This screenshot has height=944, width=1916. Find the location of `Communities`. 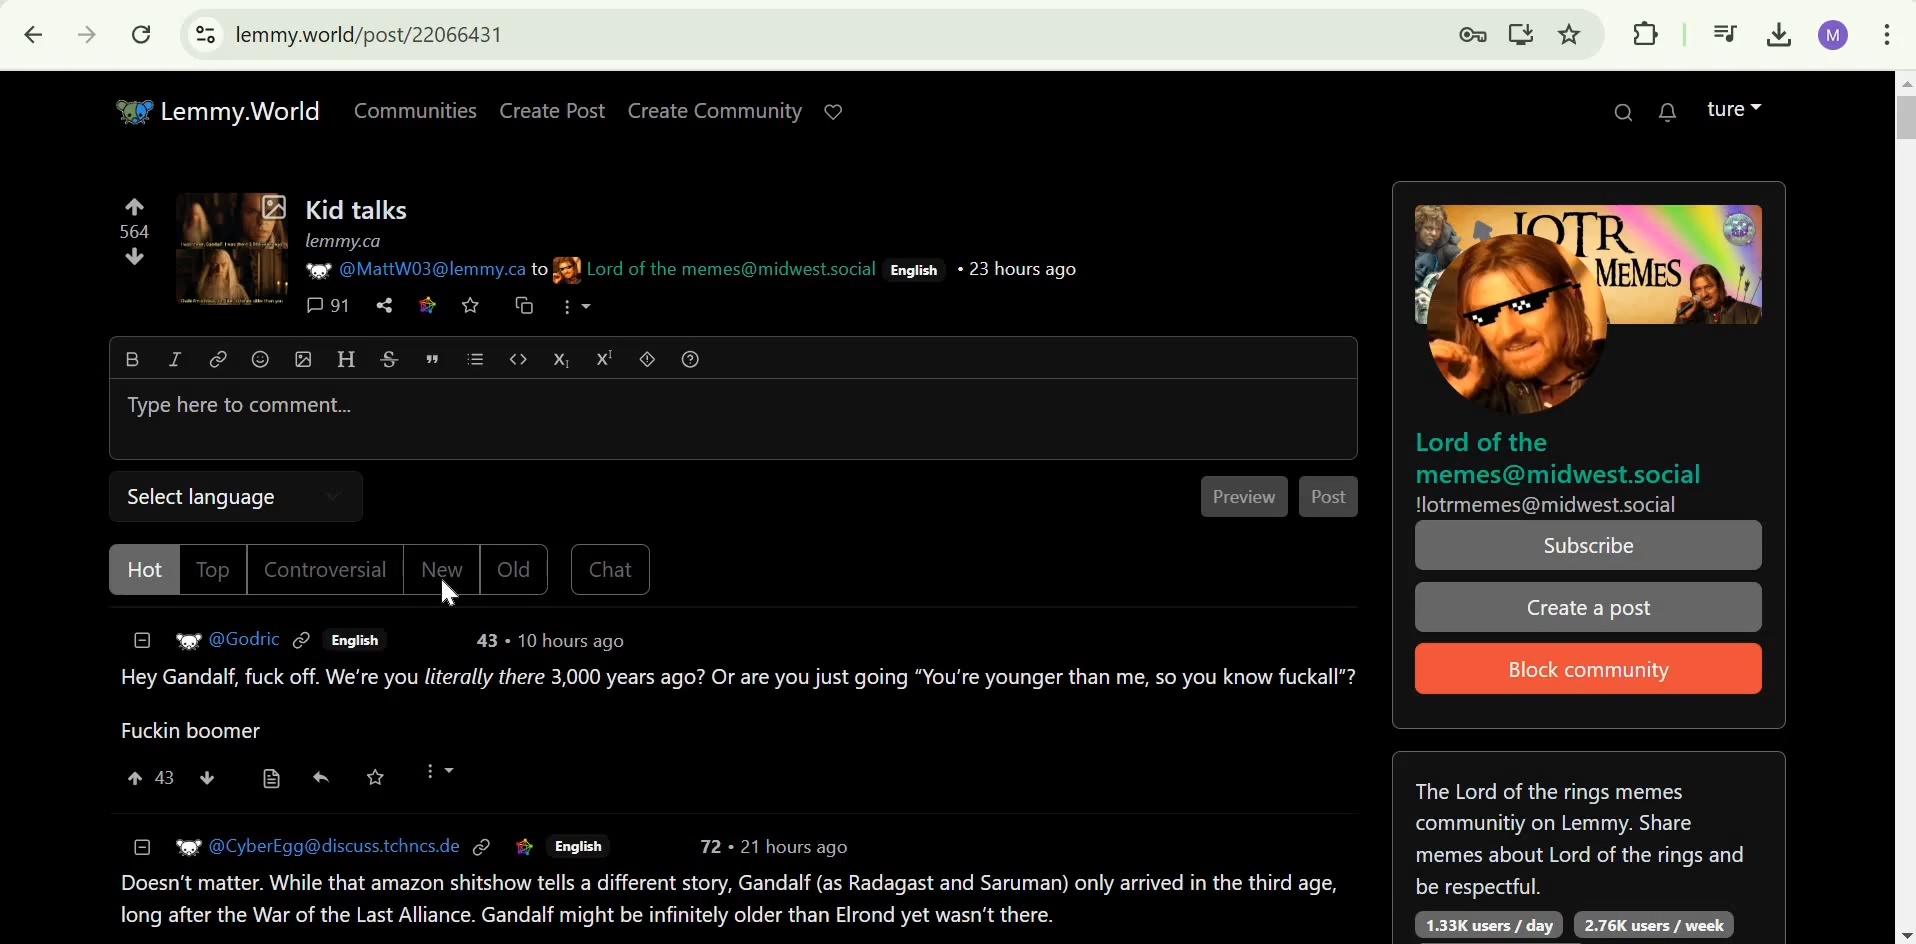

Communities is located at coordinates (416, 110).